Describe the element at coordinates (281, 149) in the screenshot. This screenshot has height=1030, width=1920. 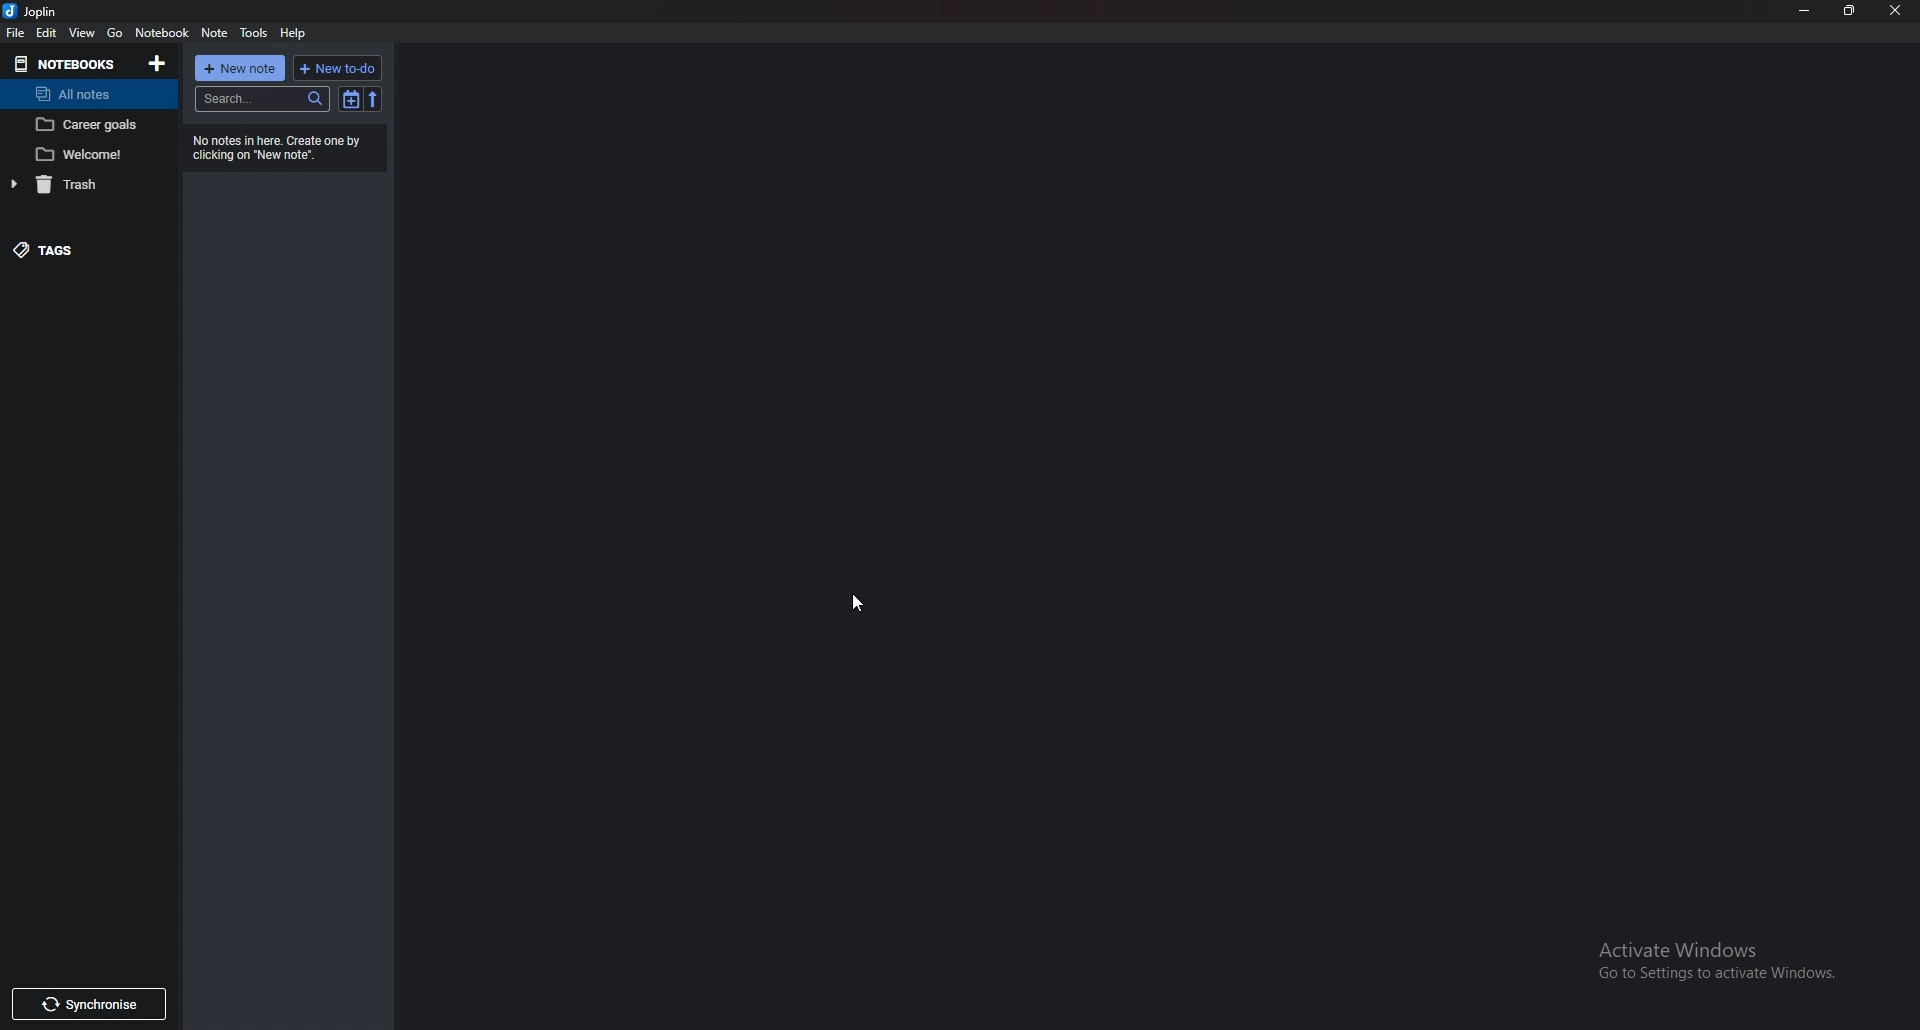
I see `info` at that location.